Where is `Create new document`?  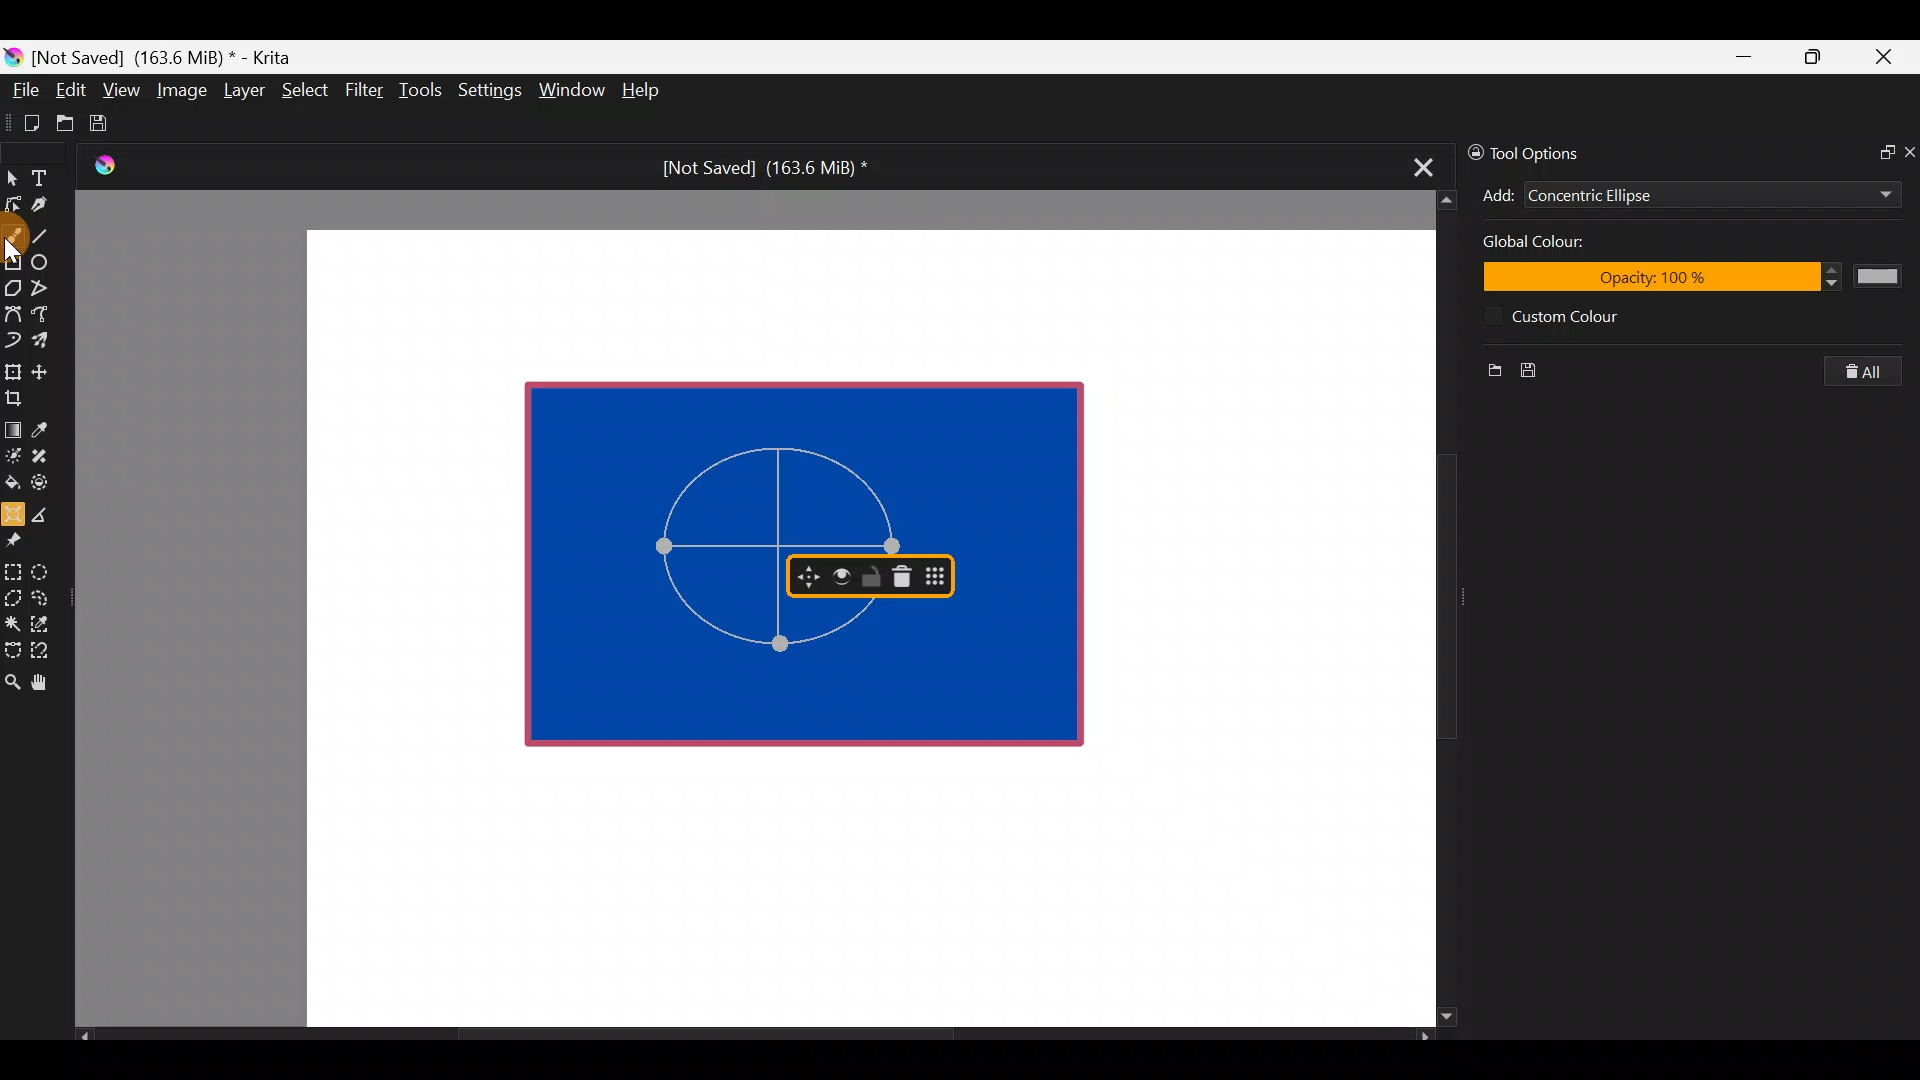
Create new document is located at coordinates (25, 123).